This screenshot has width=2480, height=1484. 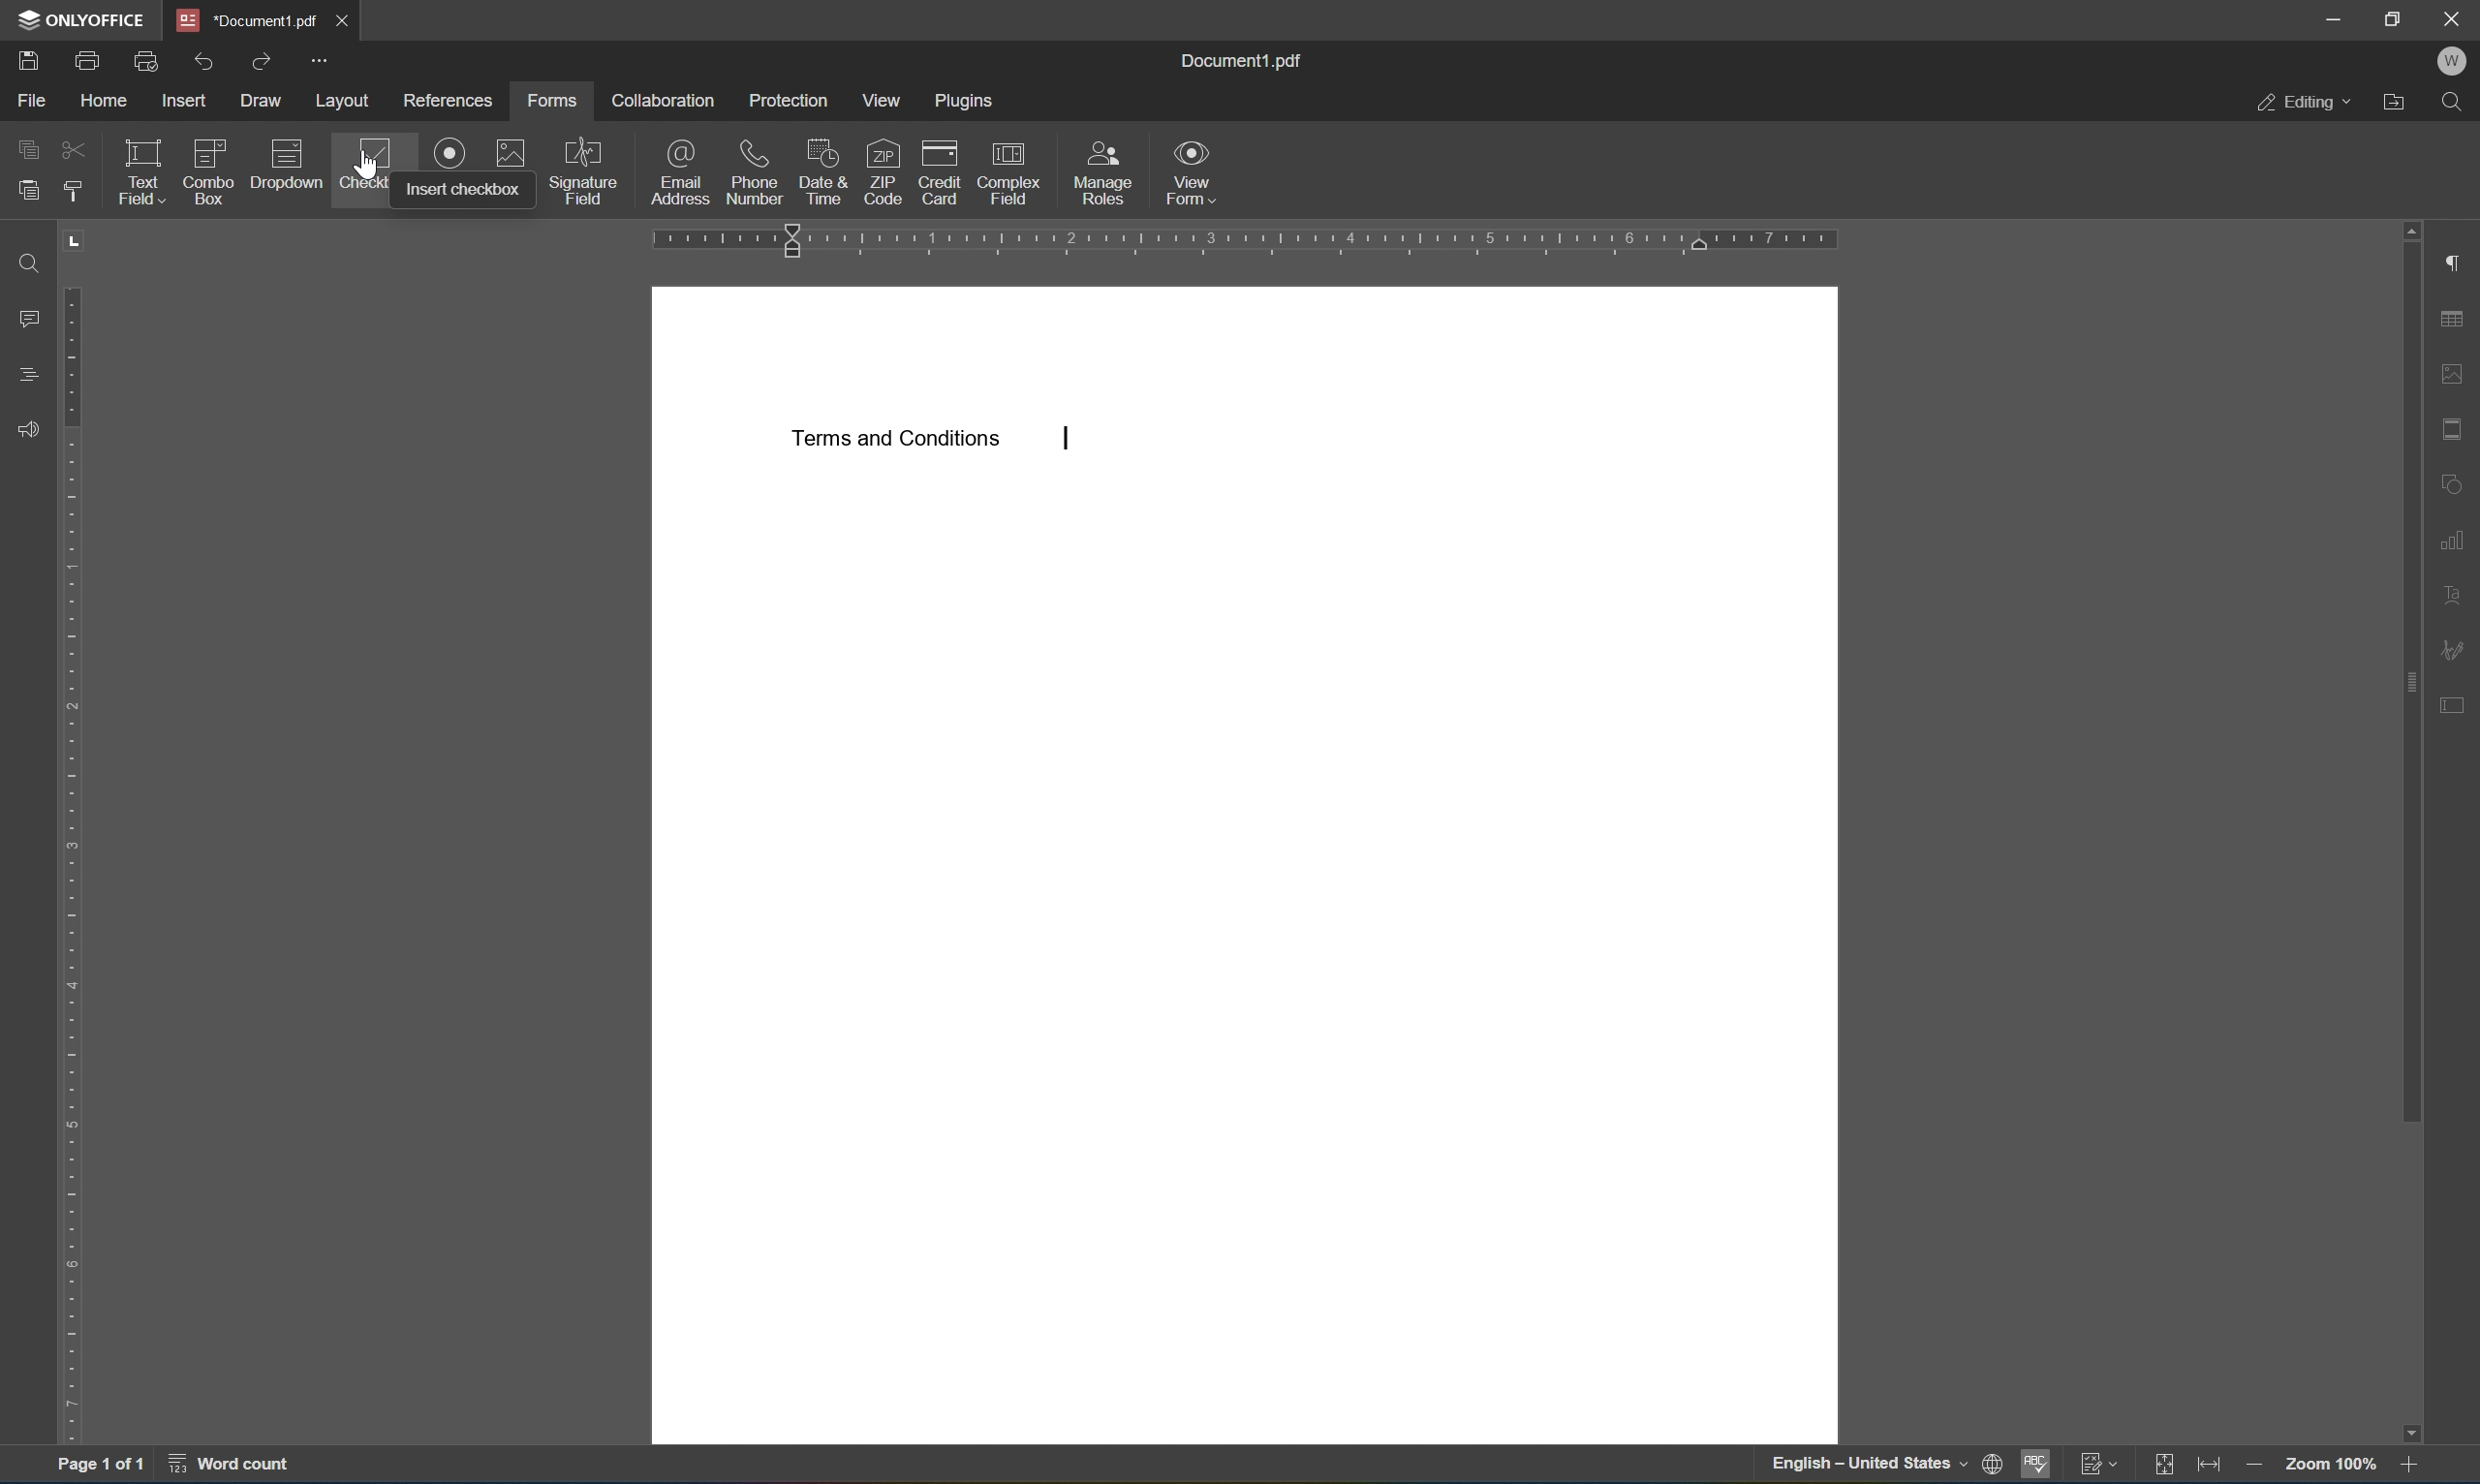 What do you see at coordinates (2458, 60) in the screenshot?
I see `W` at bounding box center [2458, 60].